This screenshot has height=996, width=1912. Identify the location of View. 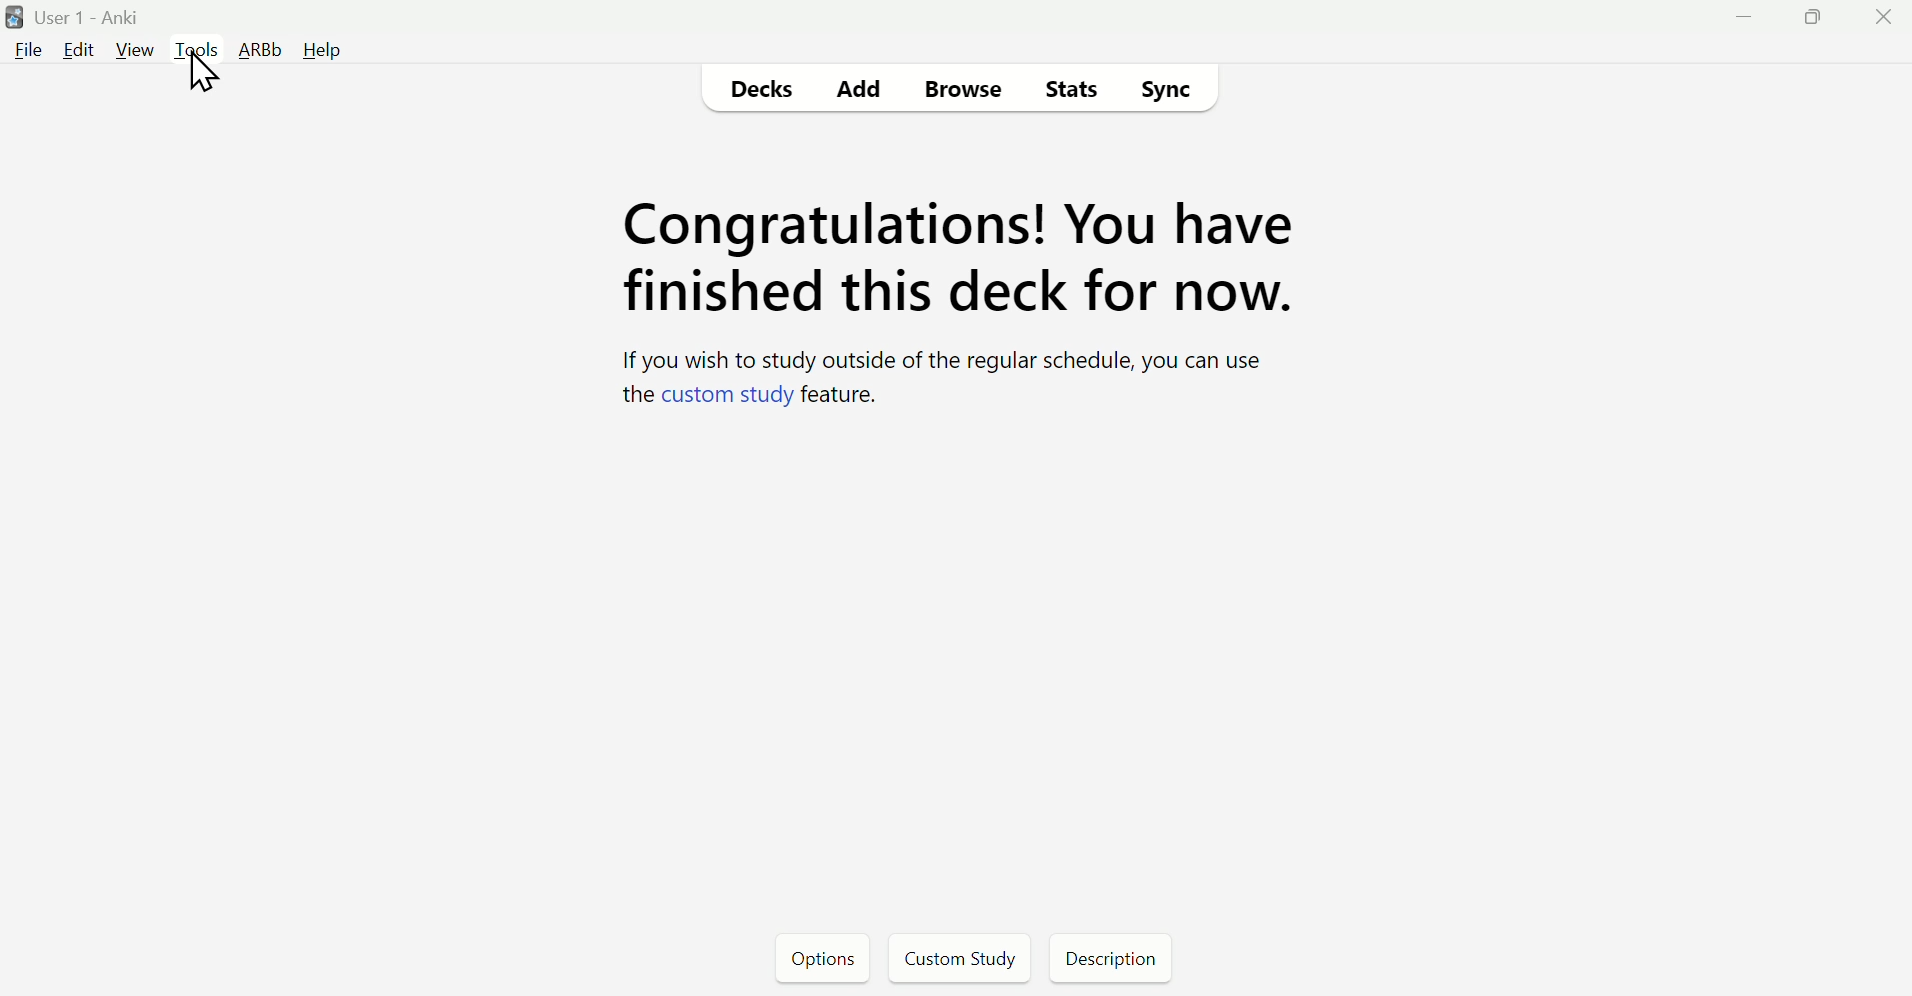
(132, 51).